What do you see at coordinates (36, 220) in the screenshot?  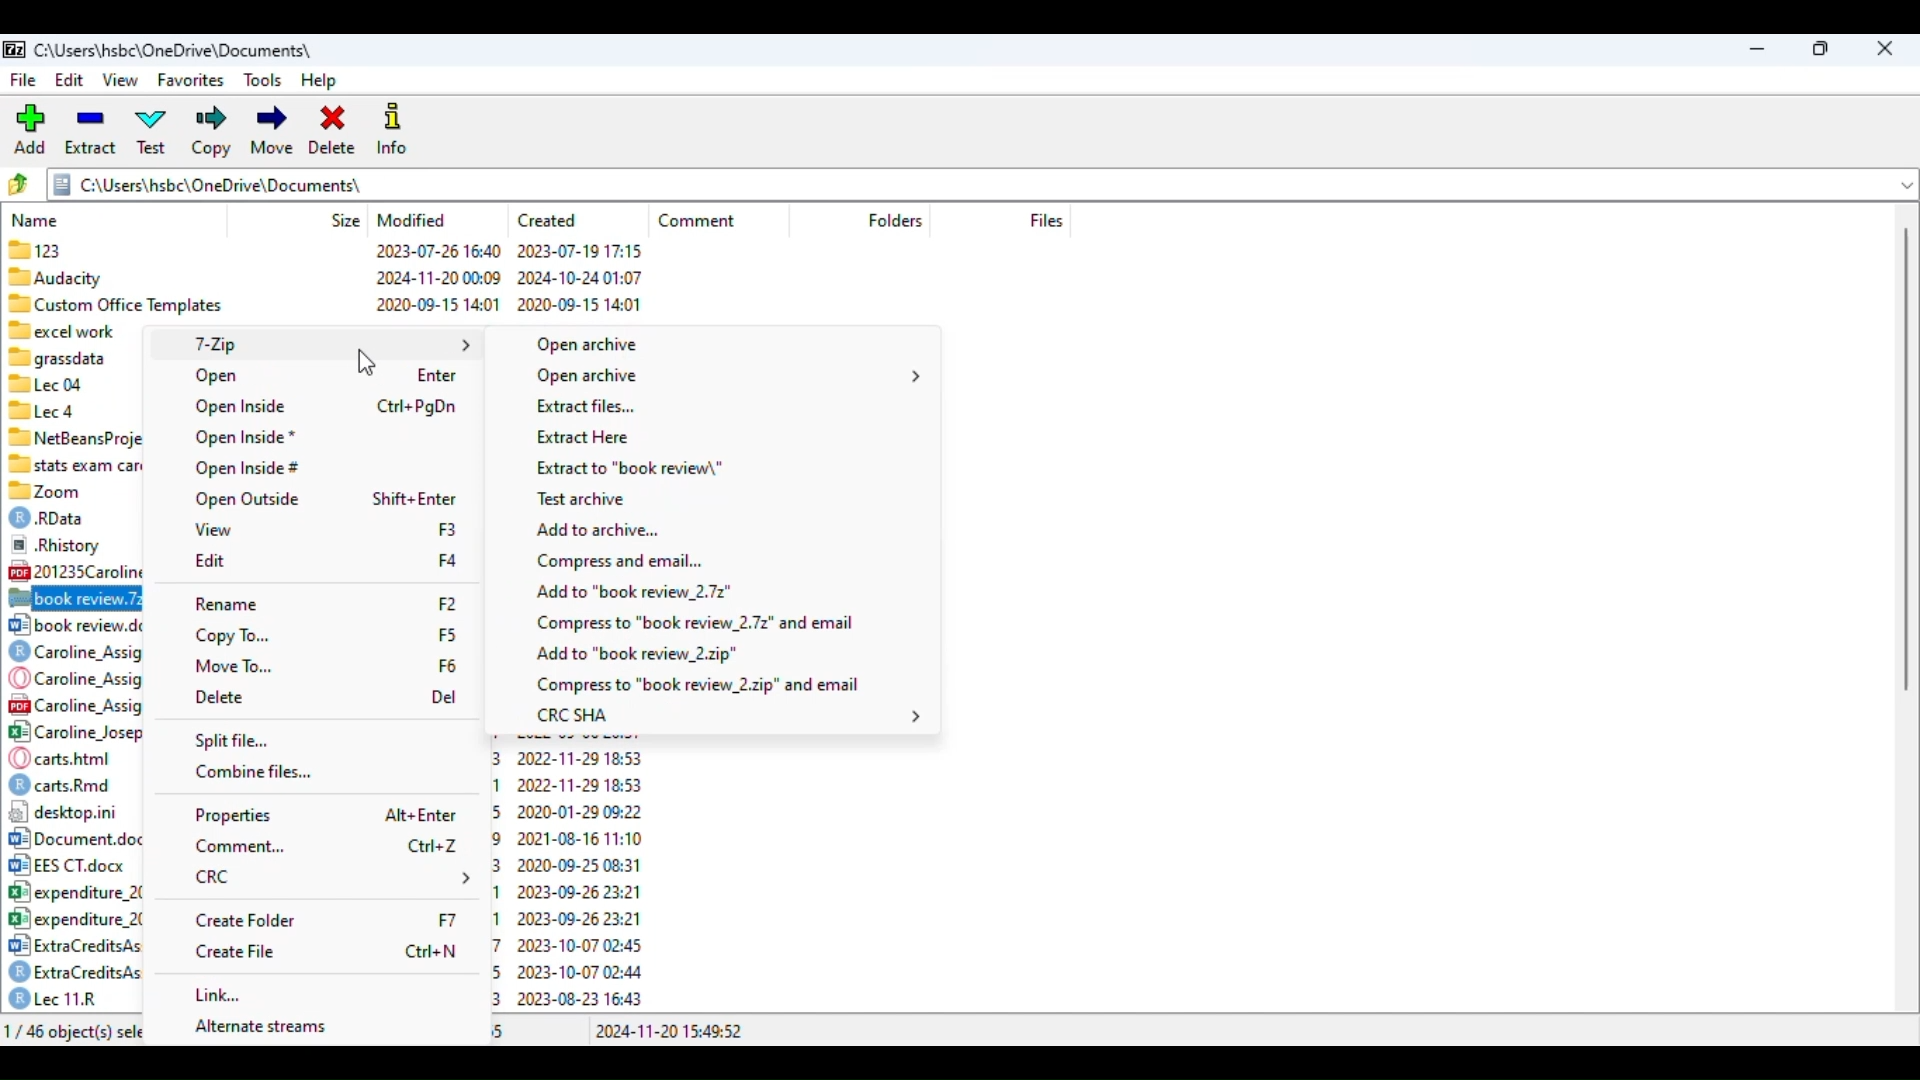 I see `name` at bounding box center [36, 220].